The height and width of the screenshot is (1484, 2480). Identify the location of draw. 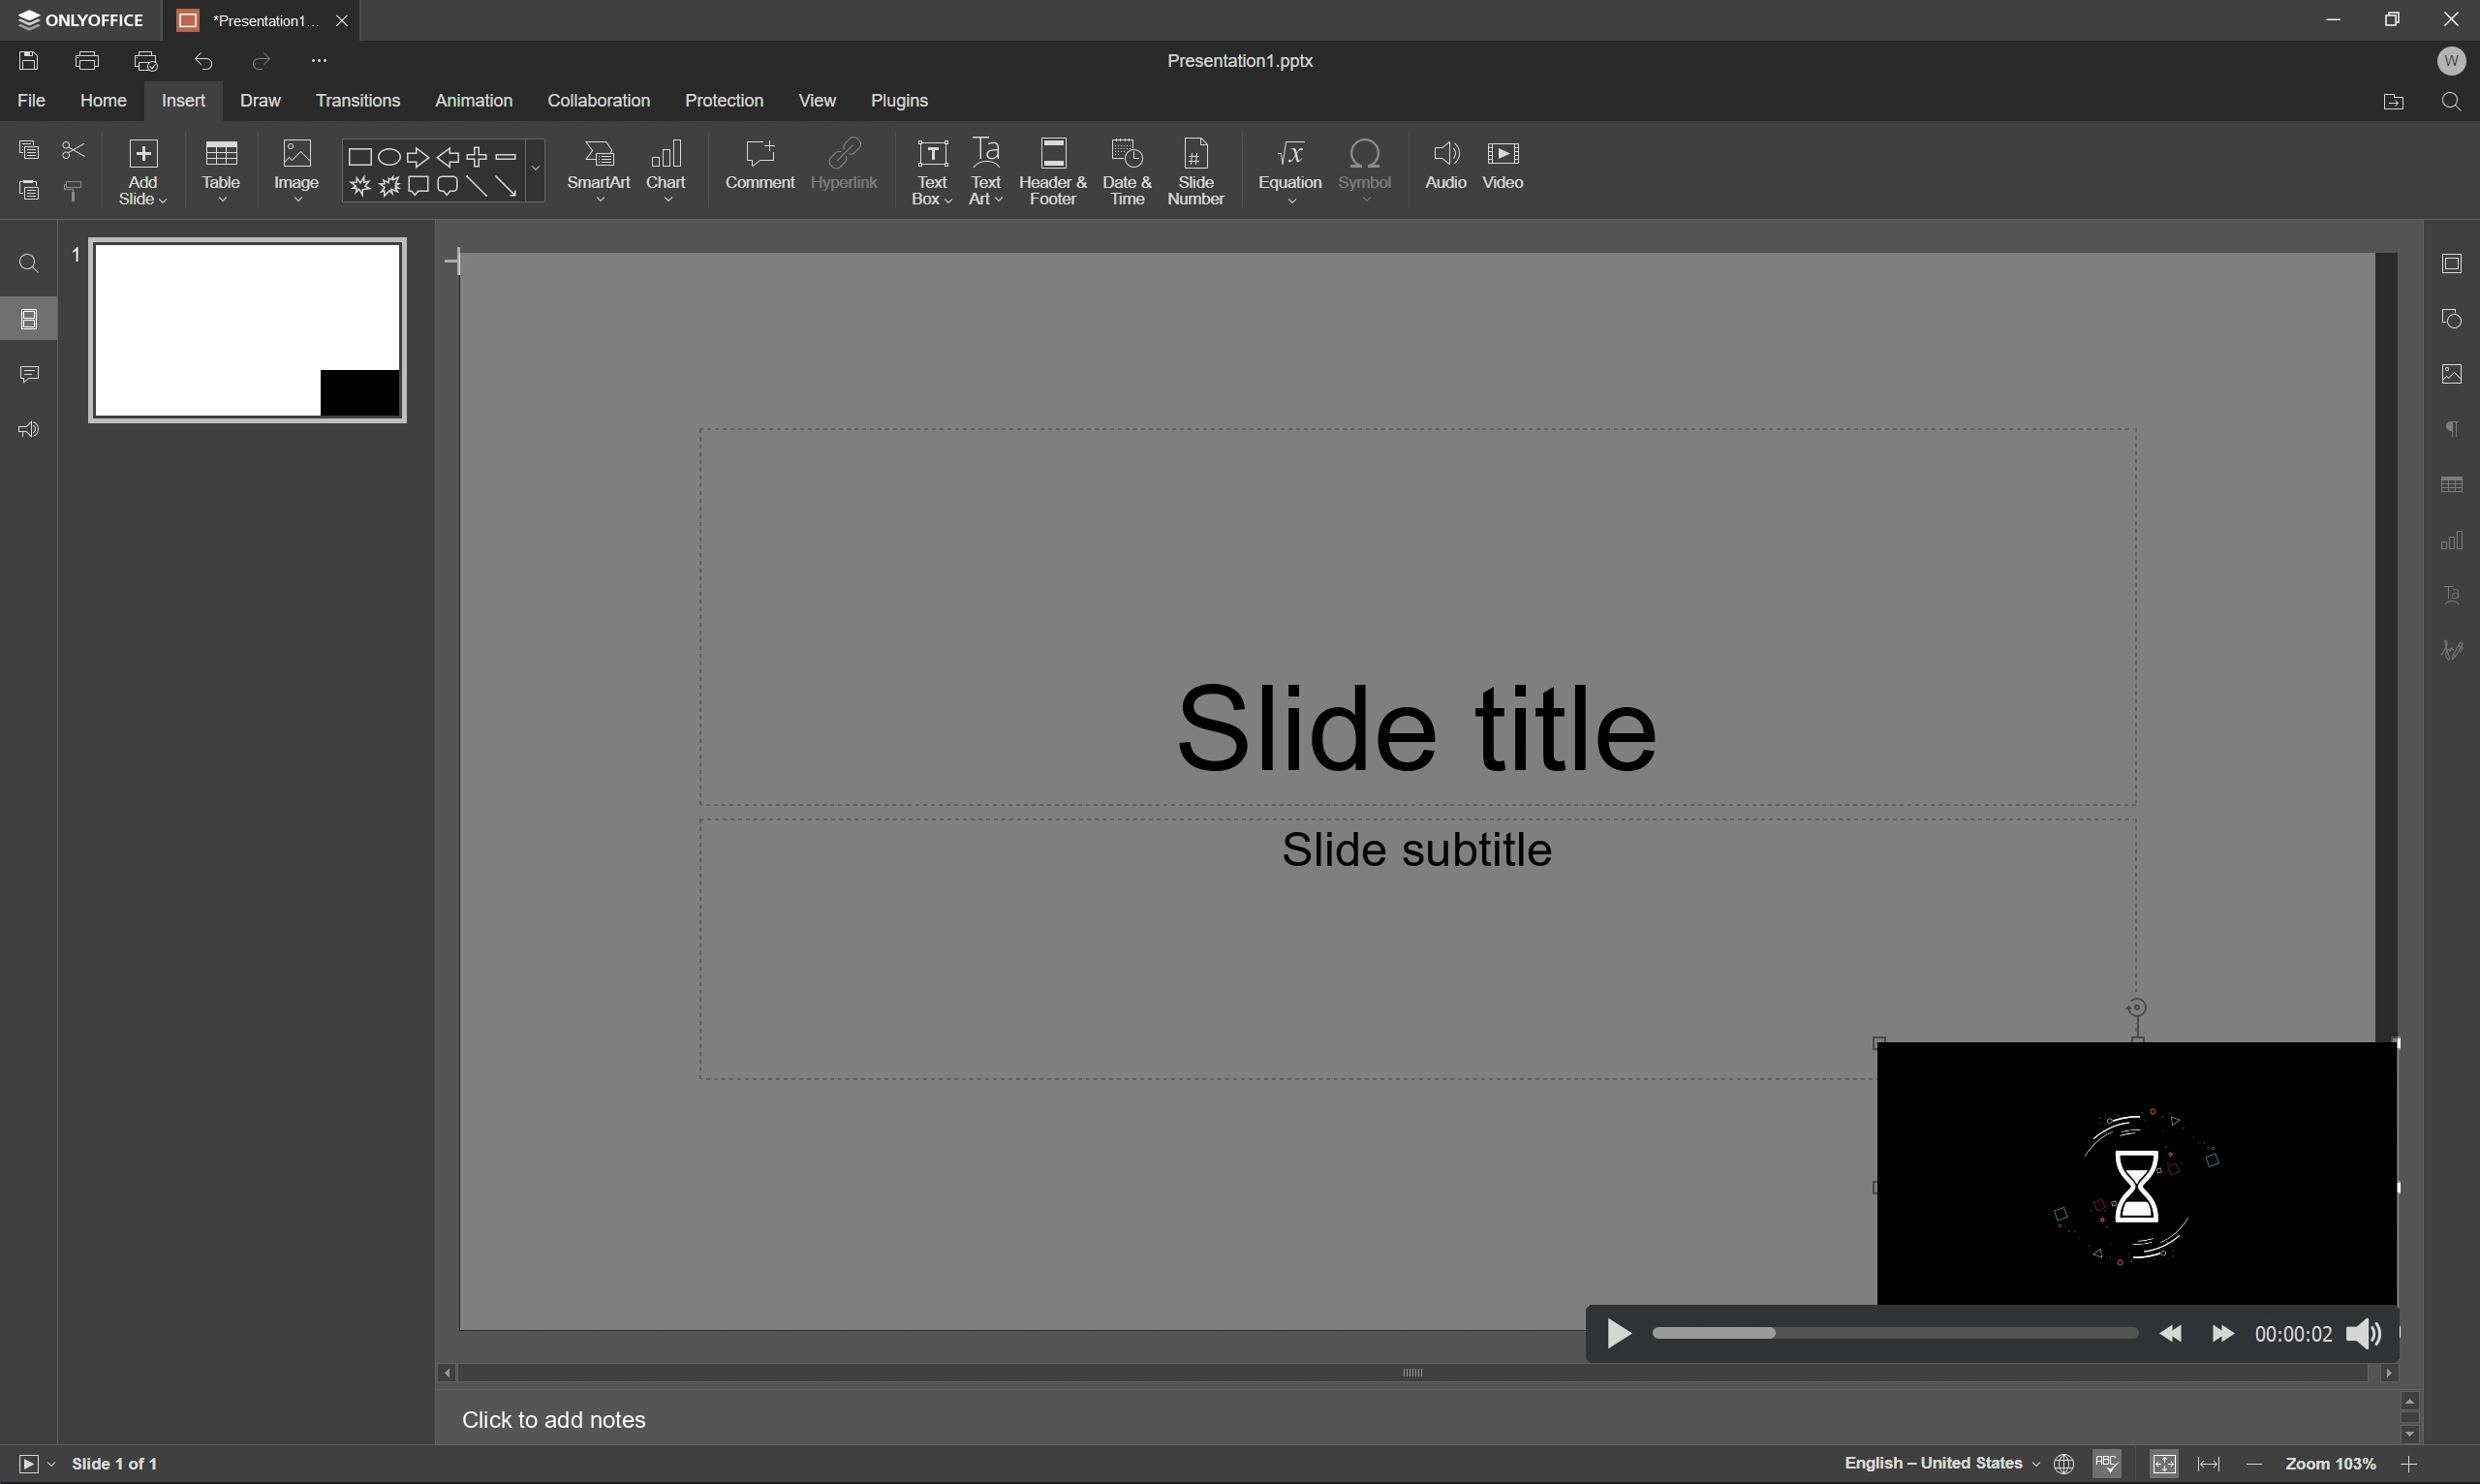
(262, 99).